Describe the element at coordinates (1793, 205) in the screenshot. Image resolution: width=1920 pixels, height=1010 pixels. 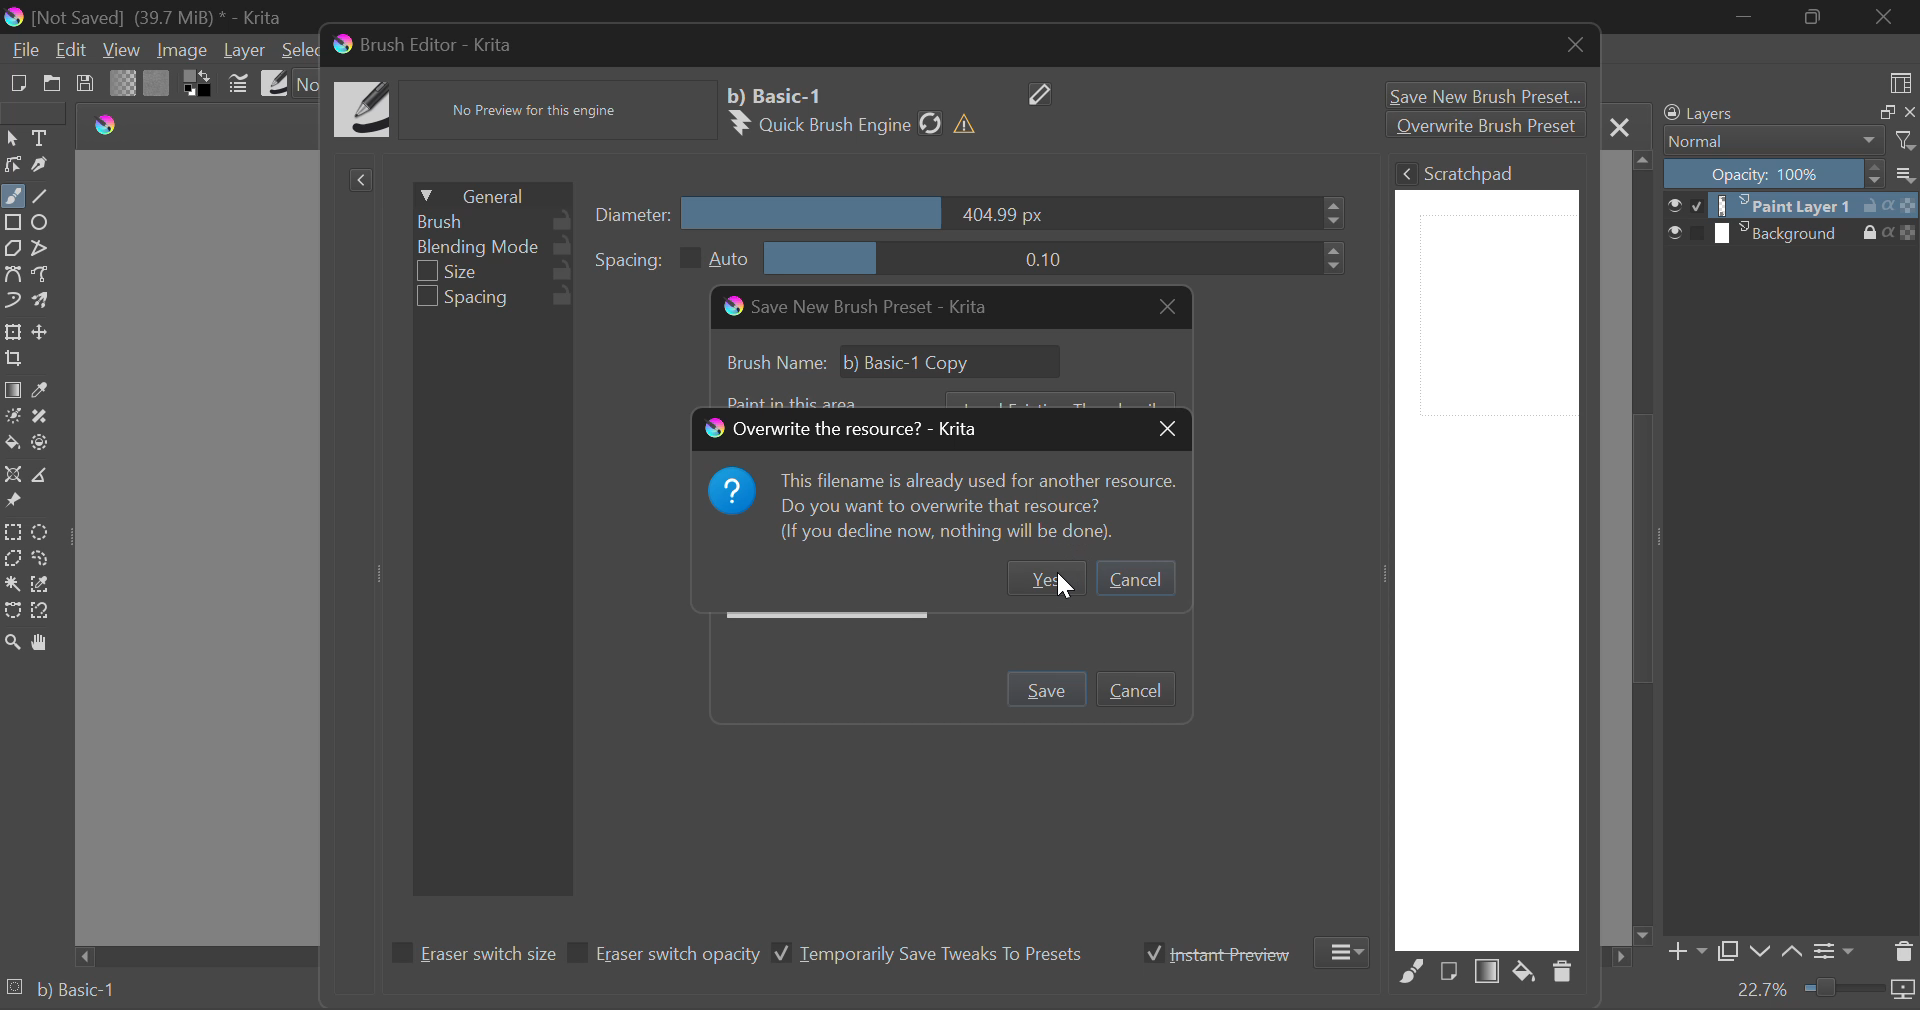
I see `Paint Layer` at that location.